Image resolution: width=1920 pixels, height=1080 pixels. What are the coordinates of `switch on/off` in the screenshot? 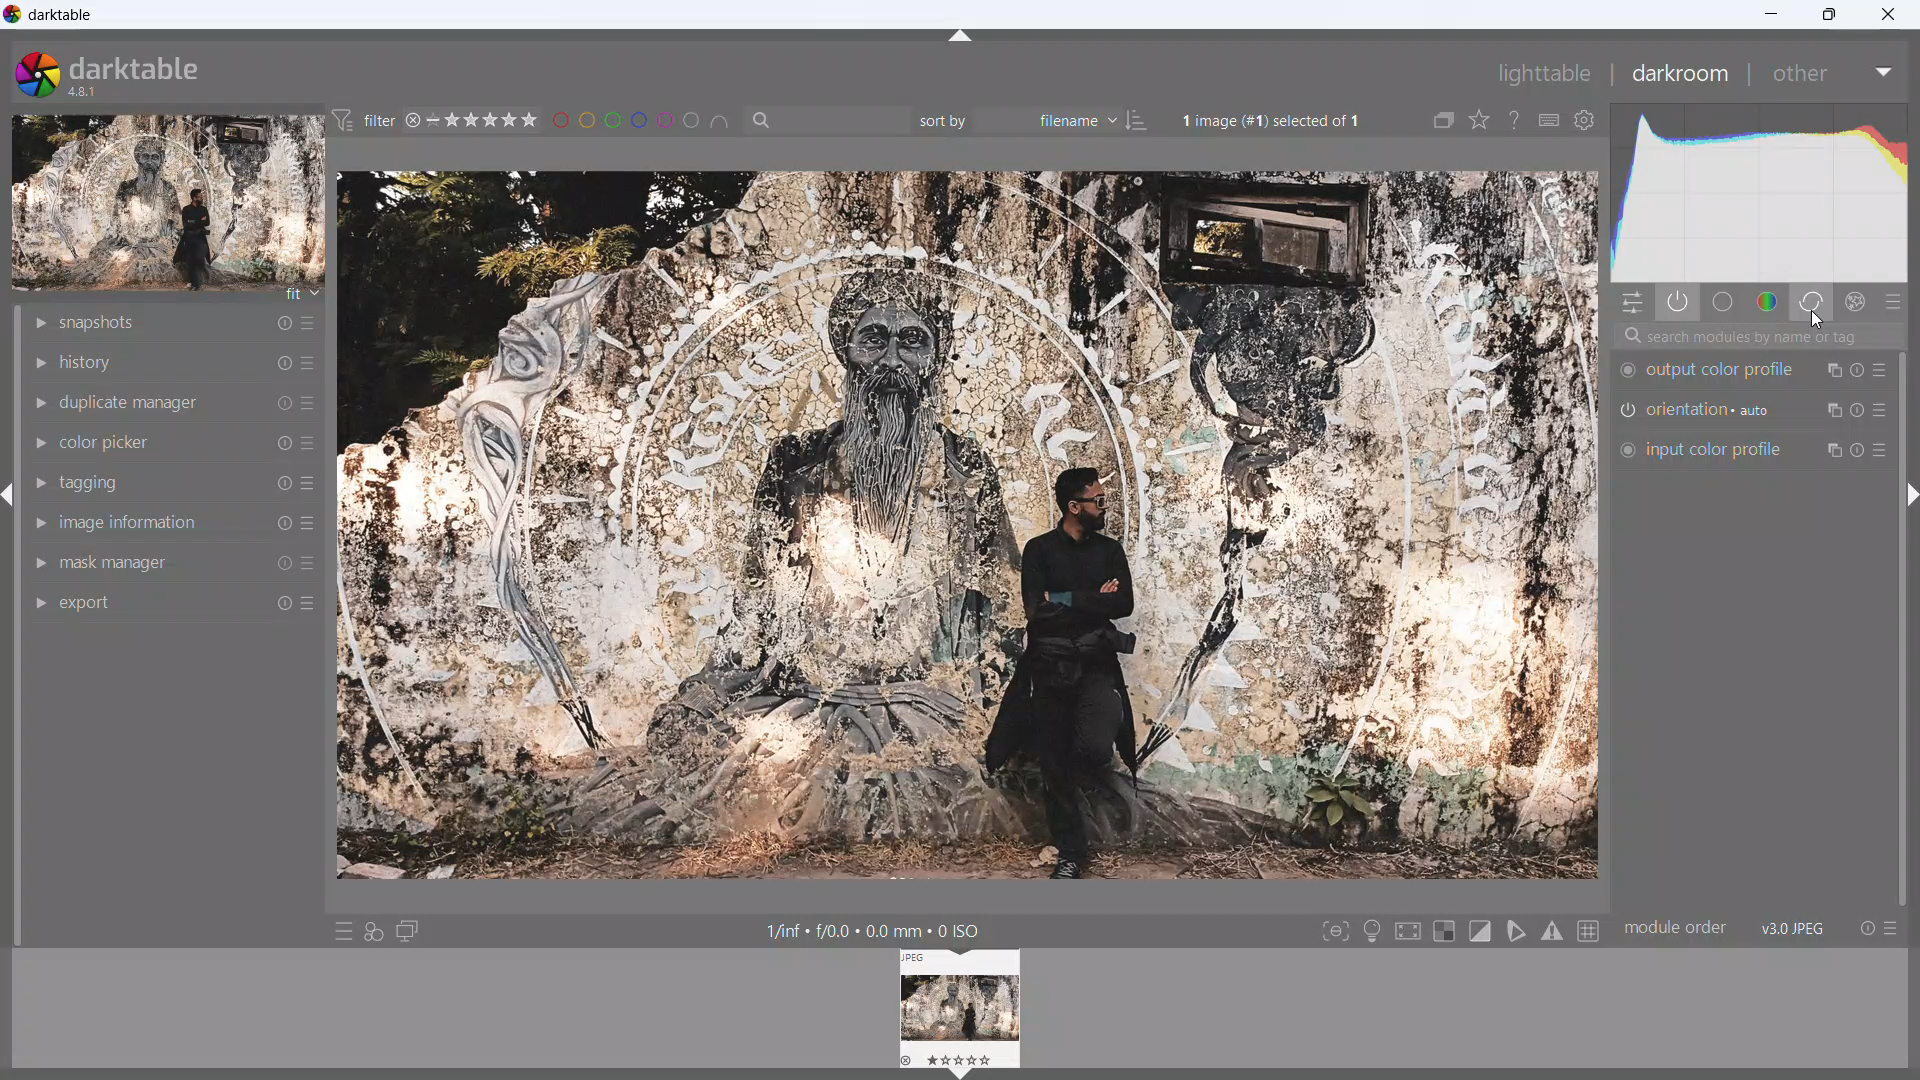 It's located at (1628, 370).